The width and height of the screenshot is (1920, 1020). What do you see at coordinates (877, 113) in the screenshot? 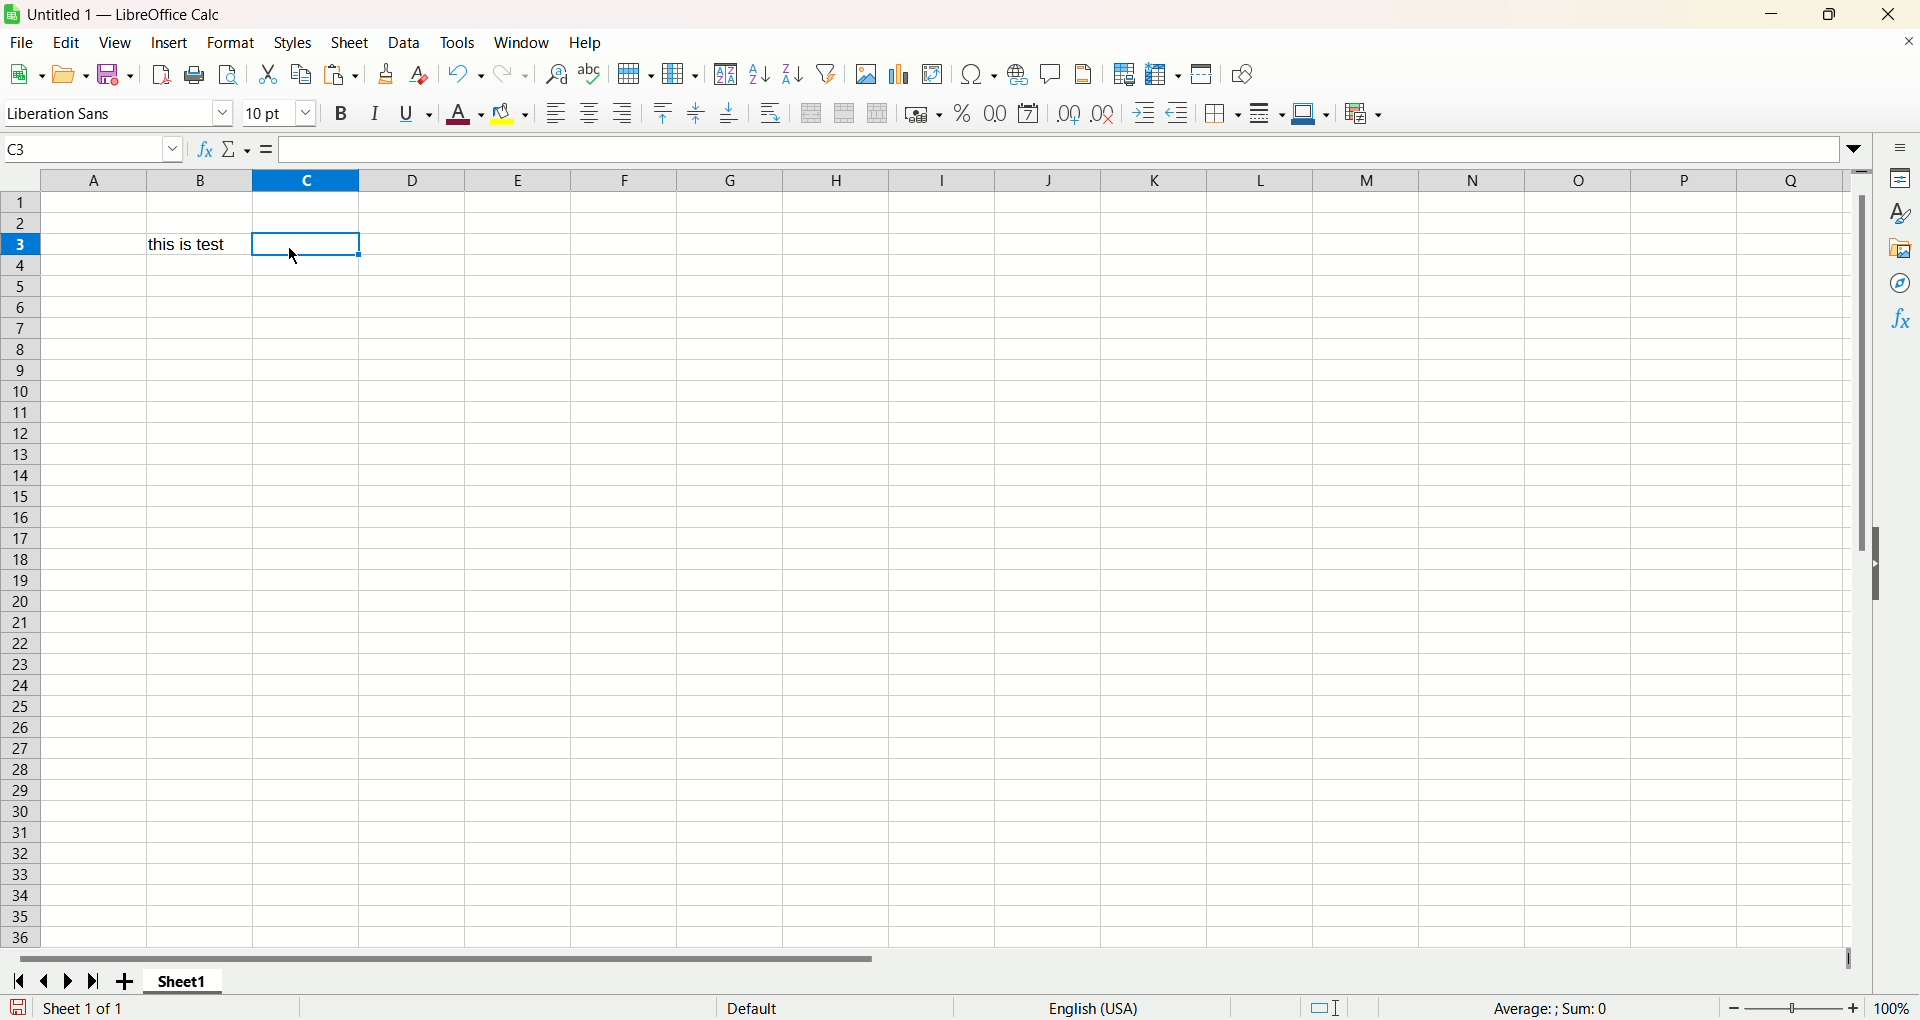
I see `unmerge` at bounding box center [877, 113].